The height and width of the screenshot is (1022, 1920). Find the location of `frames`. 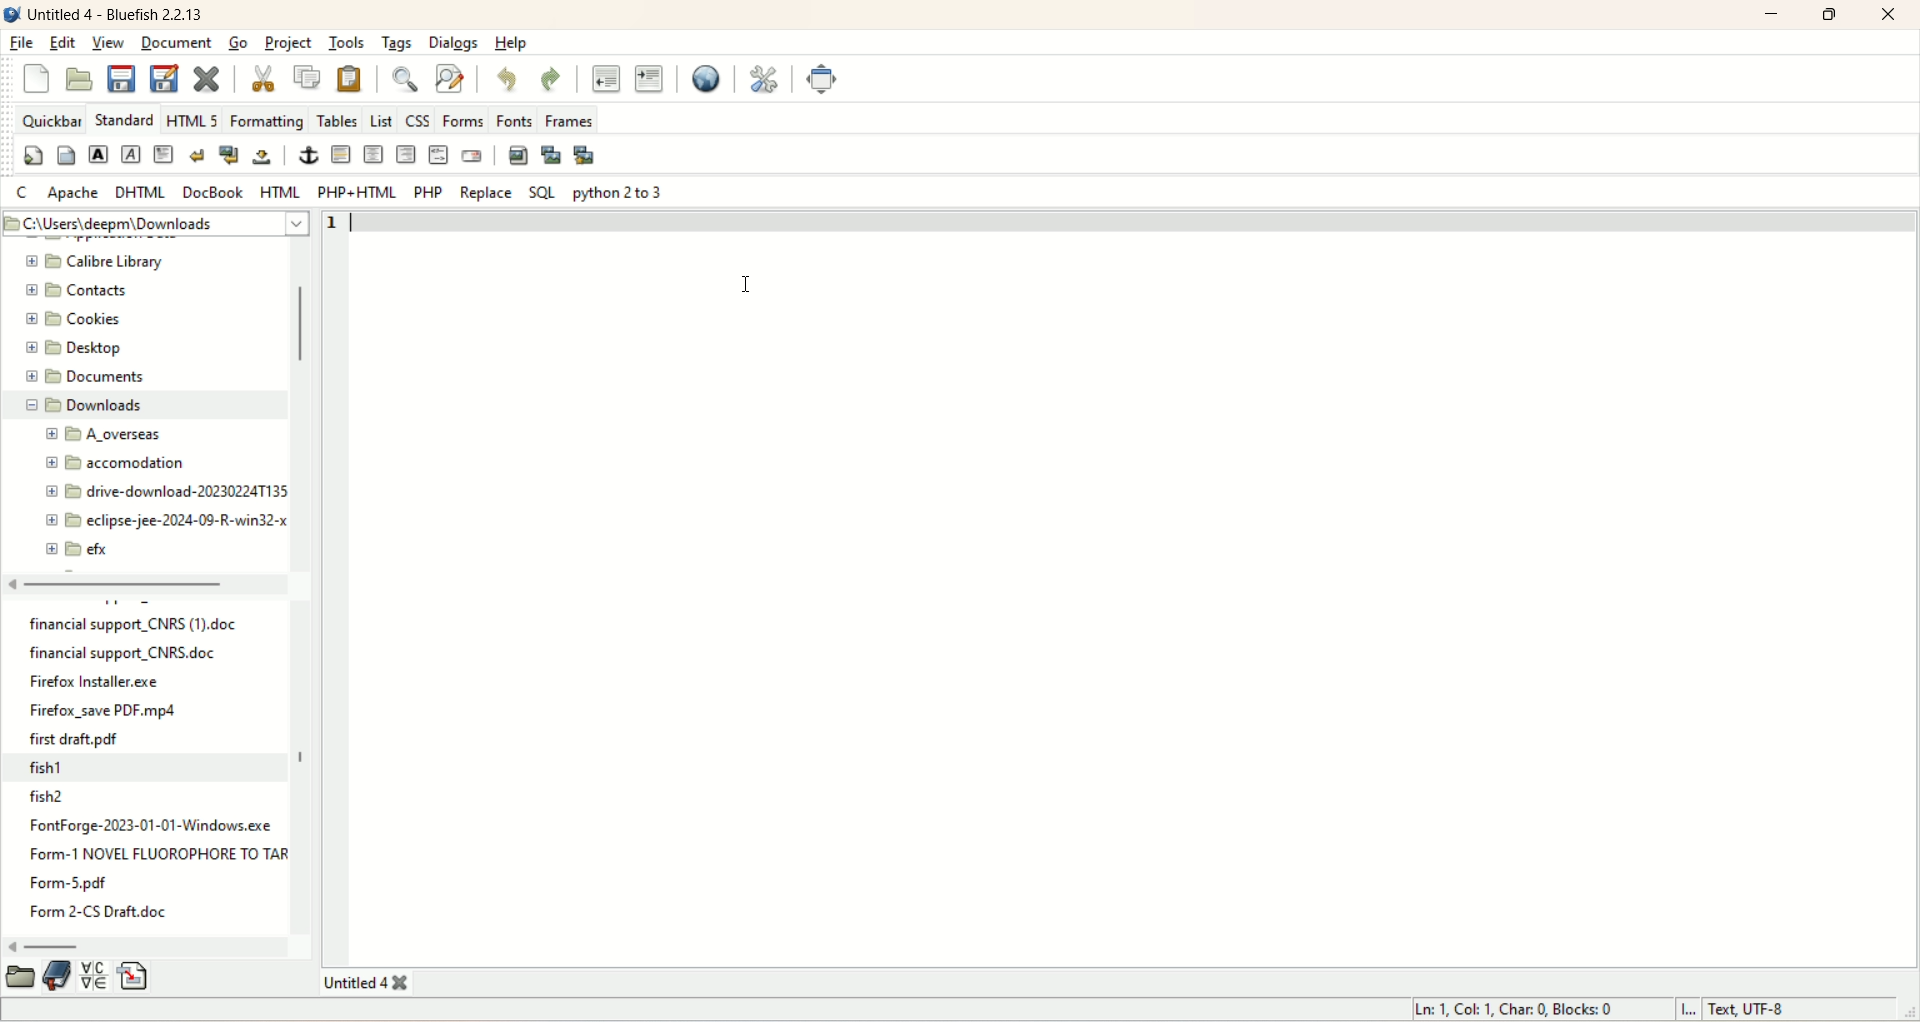

frames is located at coordinates (571, 119).